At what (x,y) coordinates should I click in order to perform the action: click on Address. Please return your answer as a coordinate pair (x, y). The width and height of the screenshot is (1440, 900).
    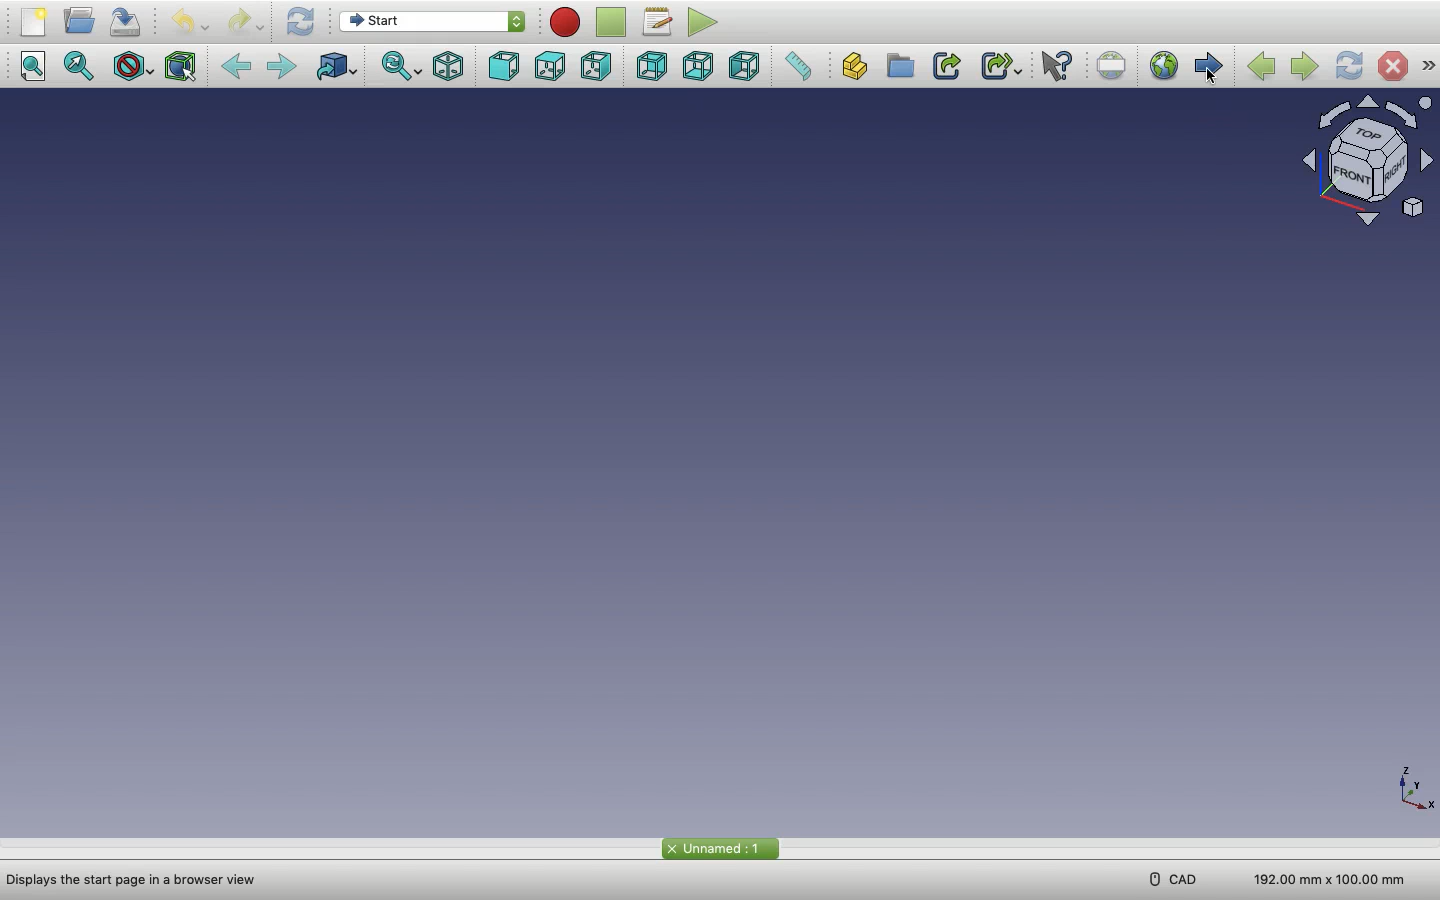
    Looking at the image, I should click on (139, 880).